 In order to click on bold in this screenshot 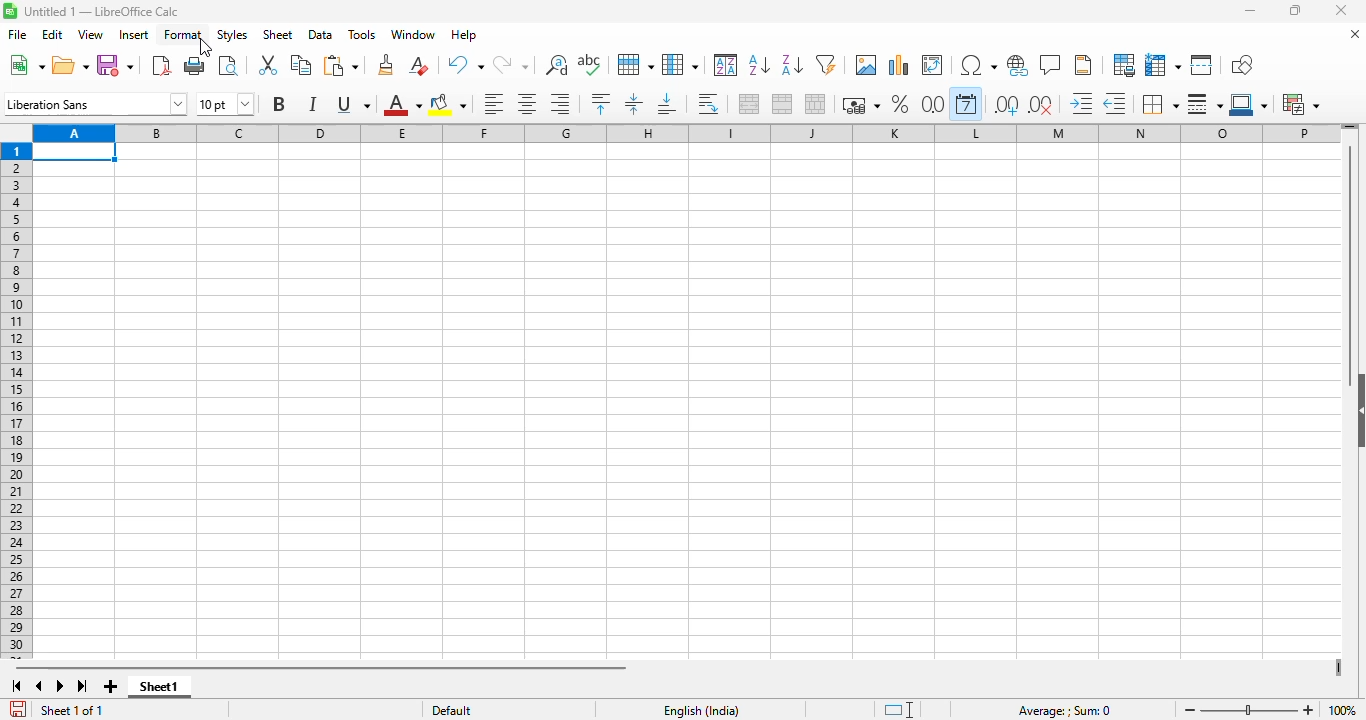, I will do `click(279, 103)`.